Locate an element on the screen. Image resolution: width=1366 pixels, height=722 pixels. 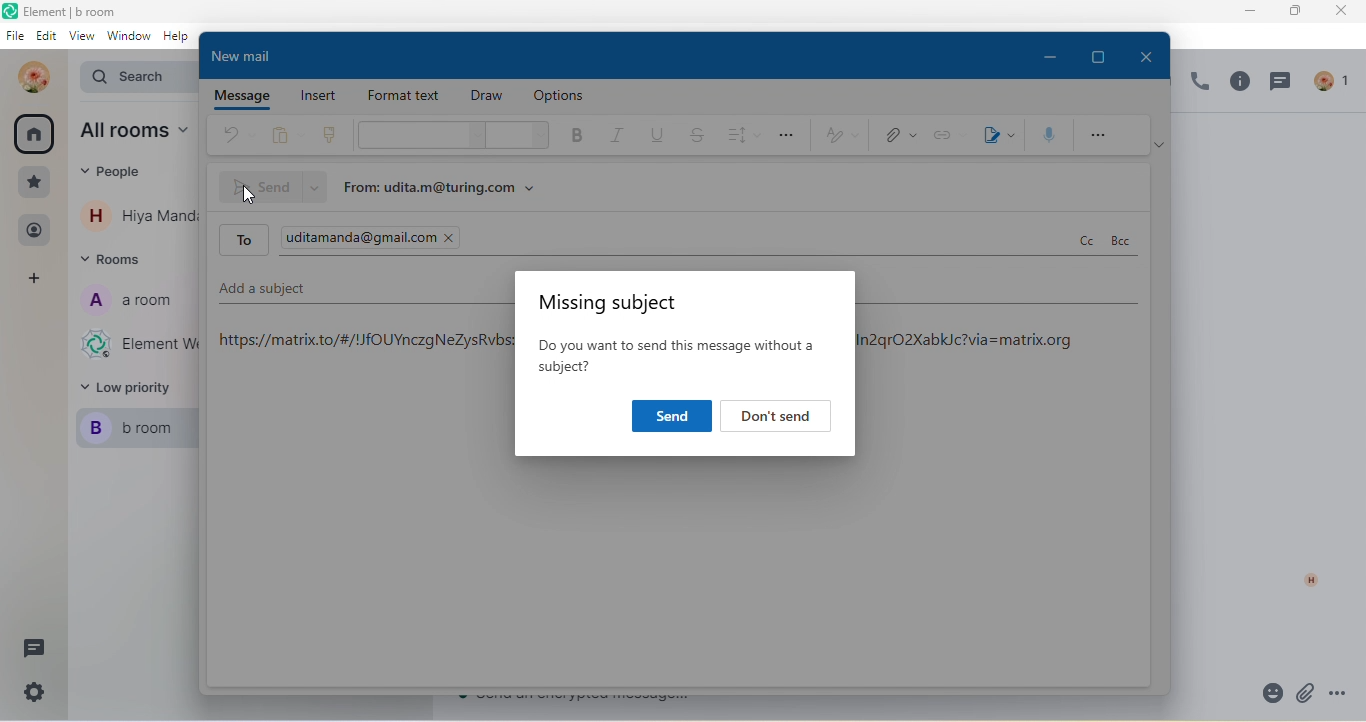
close is located at coordinates (1144, 55).